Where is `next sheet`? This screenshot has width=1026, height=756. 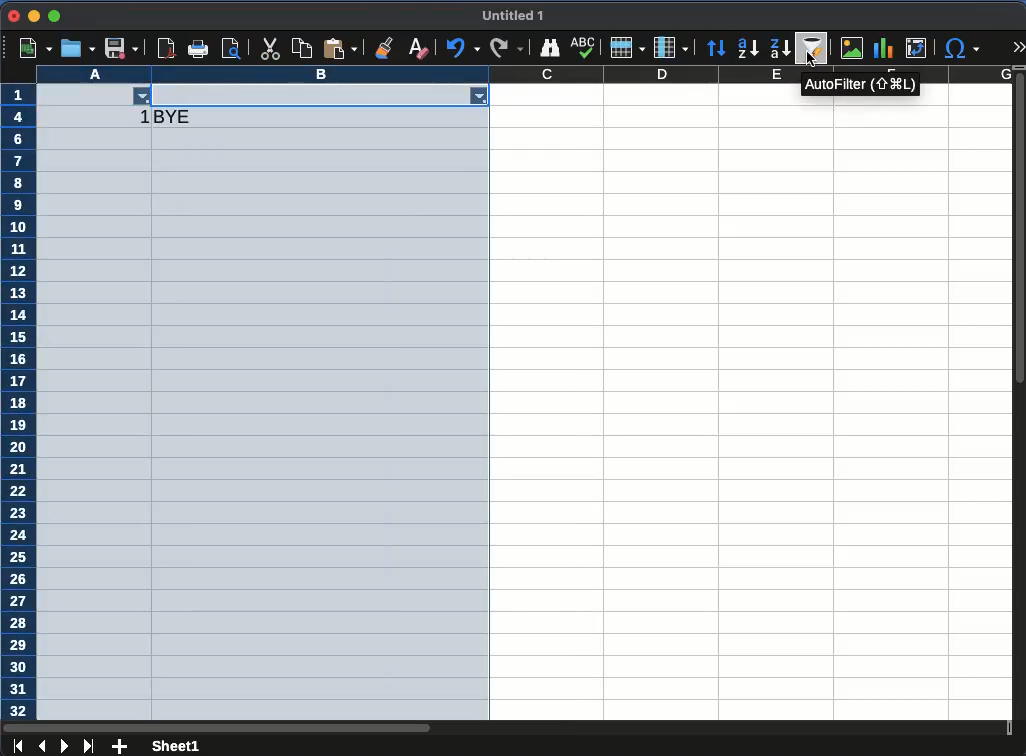 next sheet is located at coordinates (67, 746).